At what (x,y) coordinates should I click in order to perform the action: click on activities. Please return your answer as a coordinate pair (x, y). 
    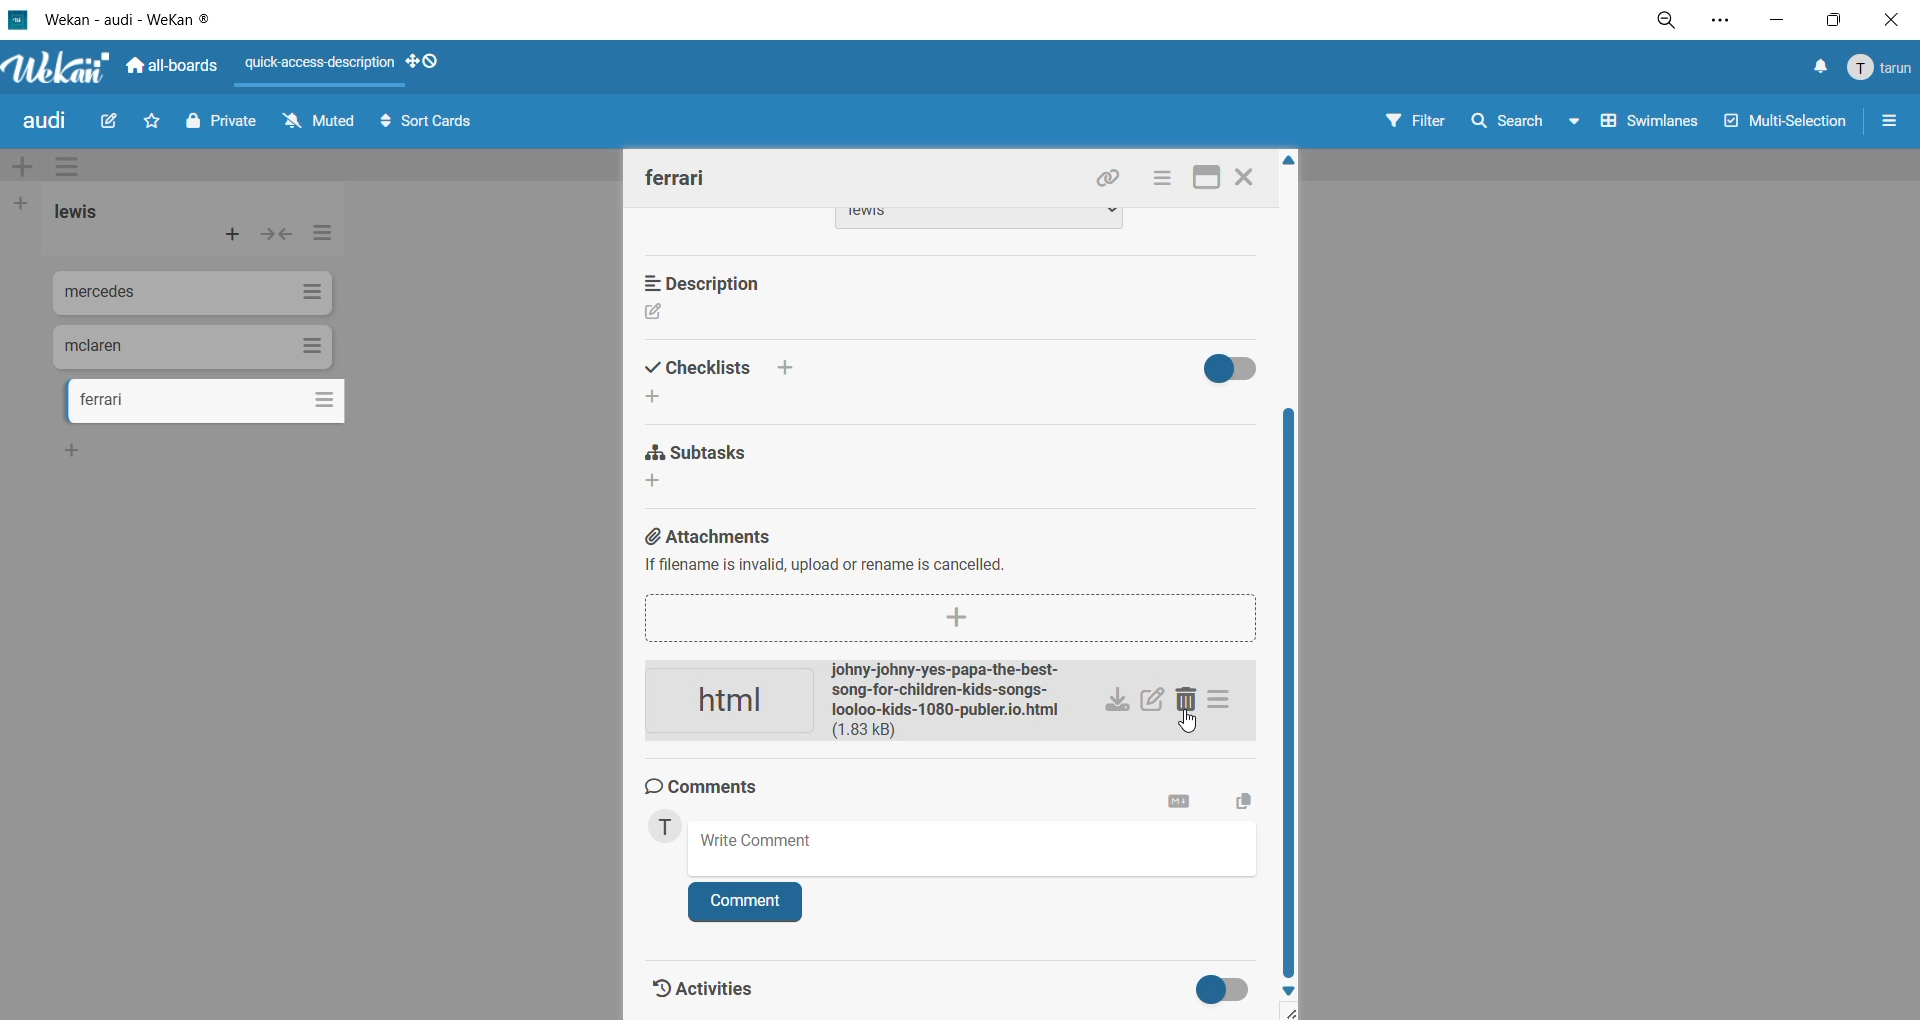
    Looking at the image, I should click on (706, 984).